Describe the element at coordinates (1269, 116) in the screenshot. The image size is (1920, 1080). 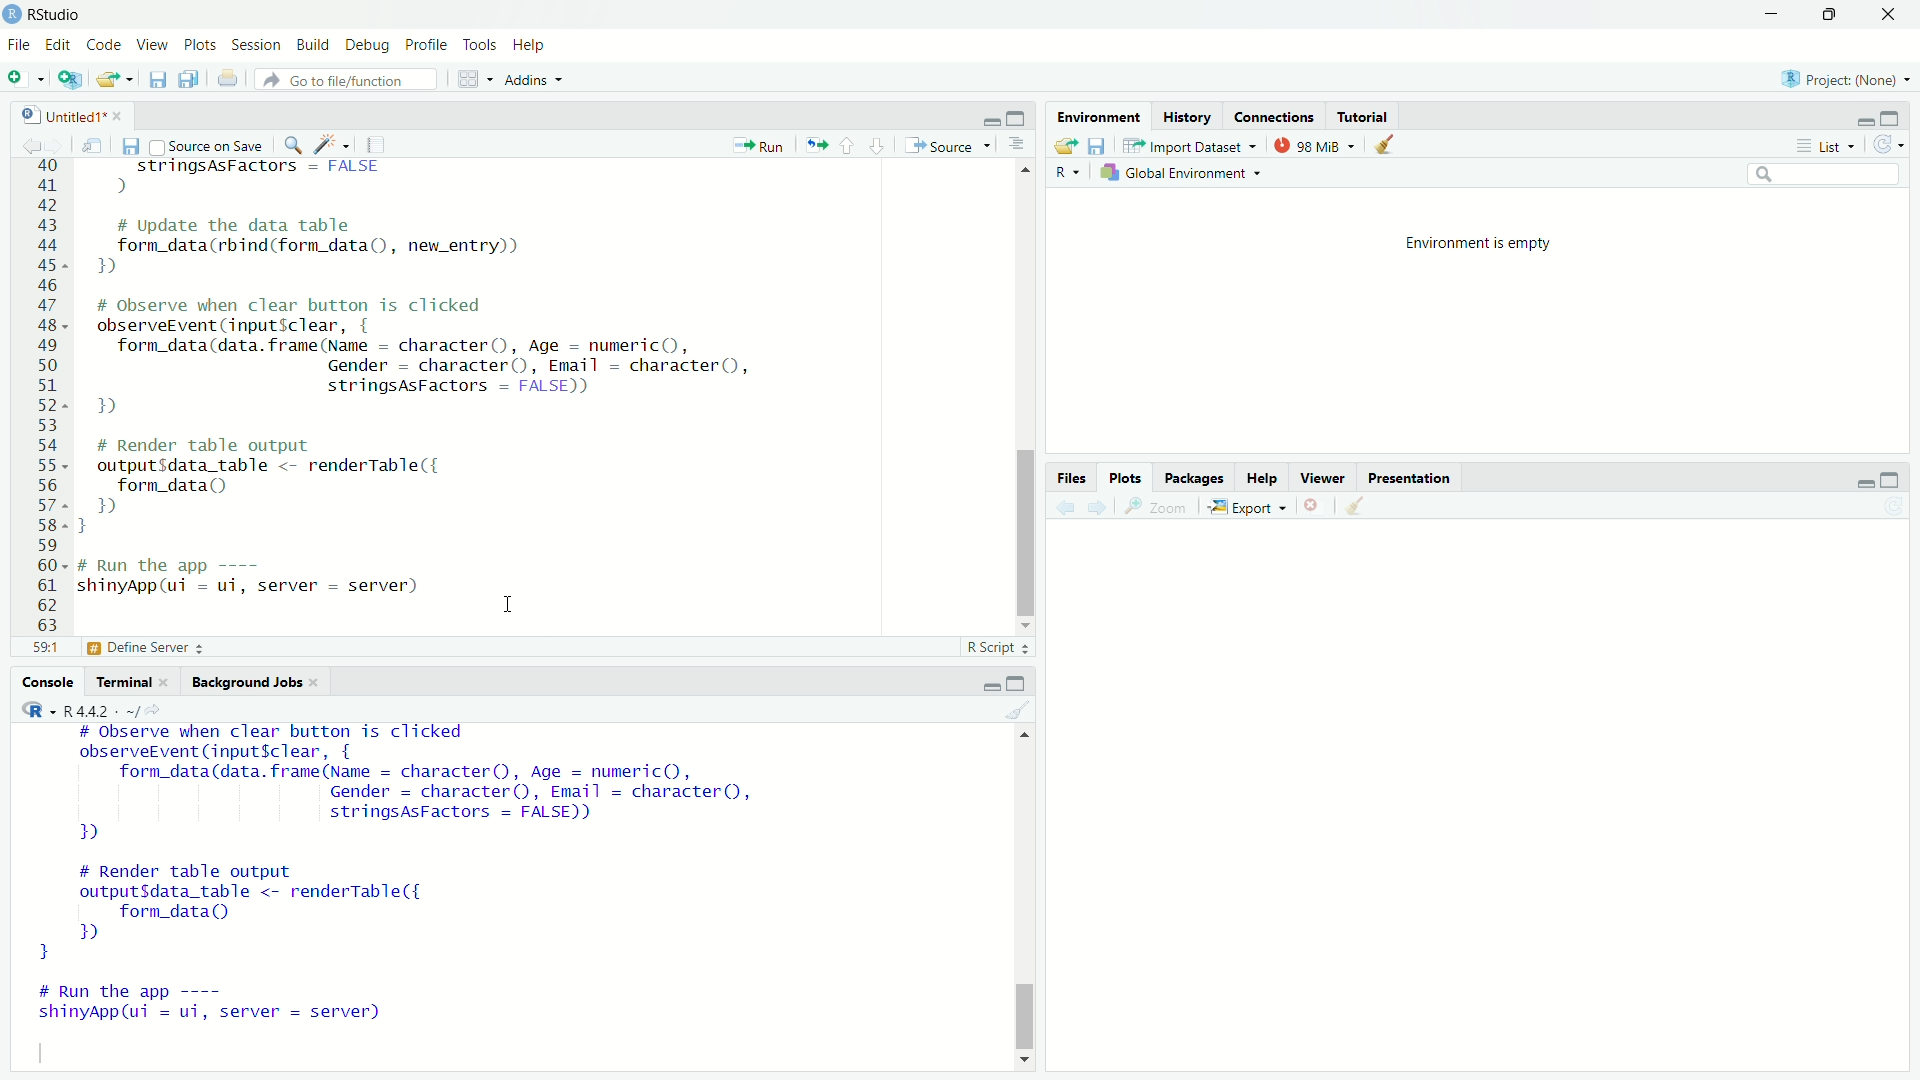
I see `connections` at that location.